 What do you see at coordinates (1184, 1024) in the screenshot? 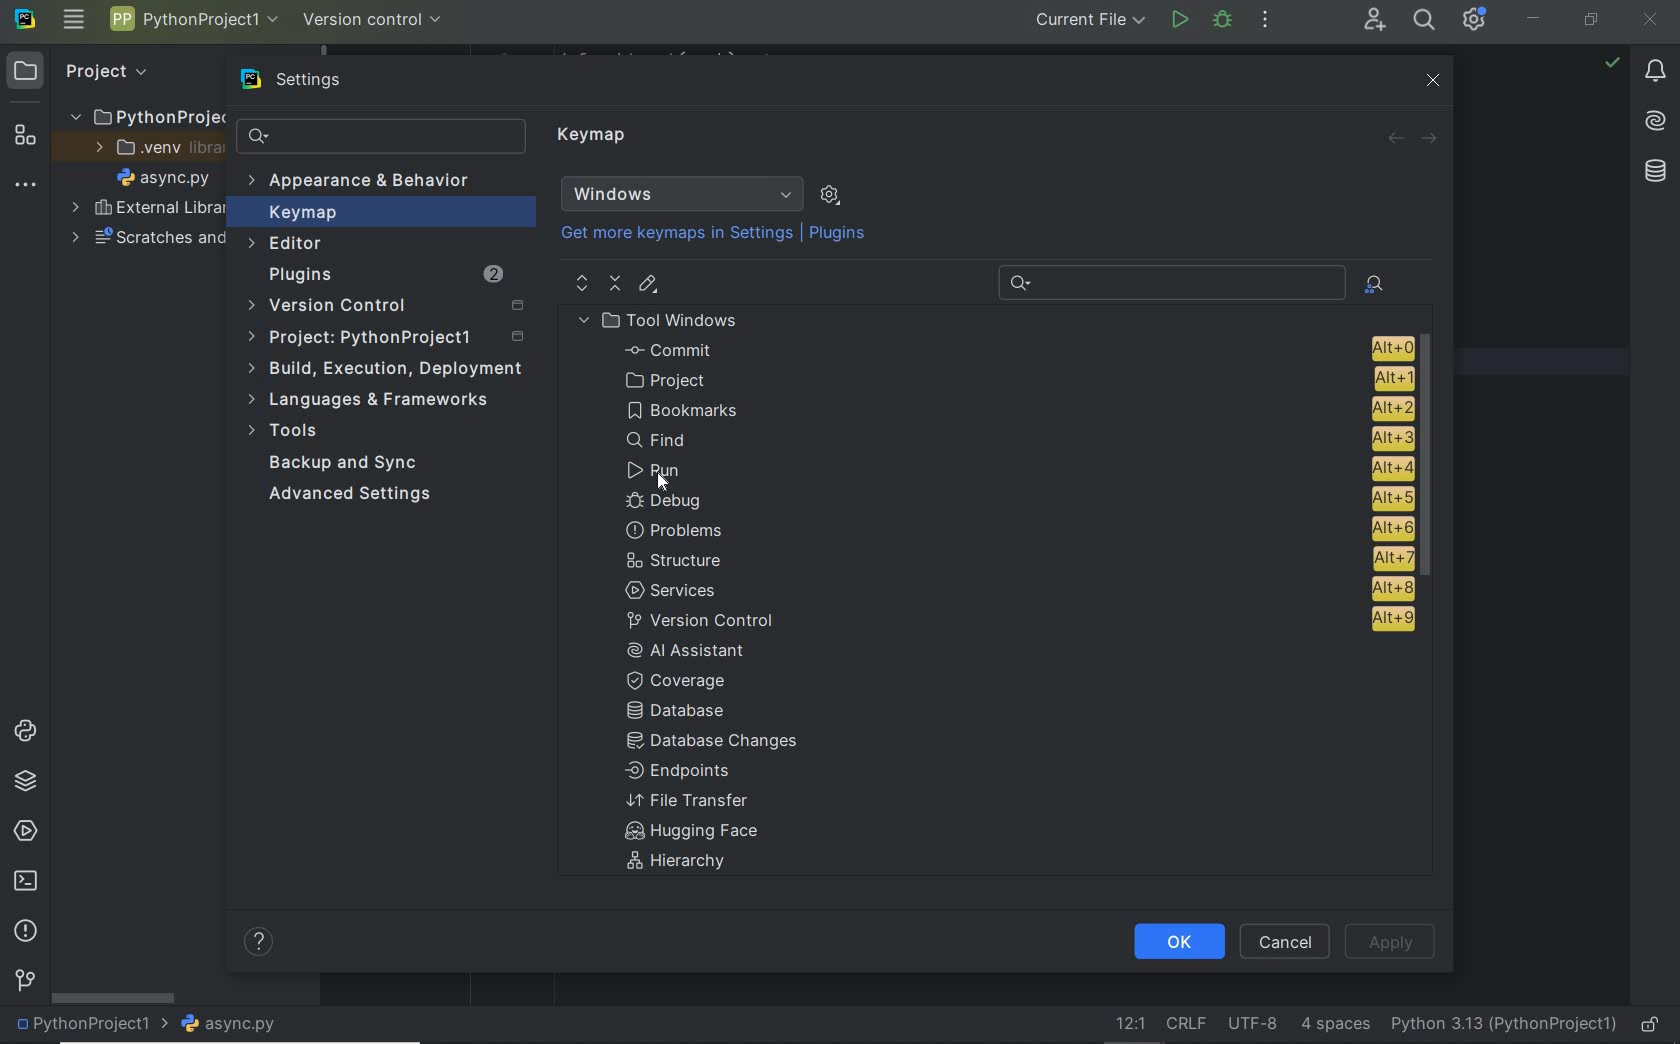
I see `Line separator` at bounding box center [1184, 1024].